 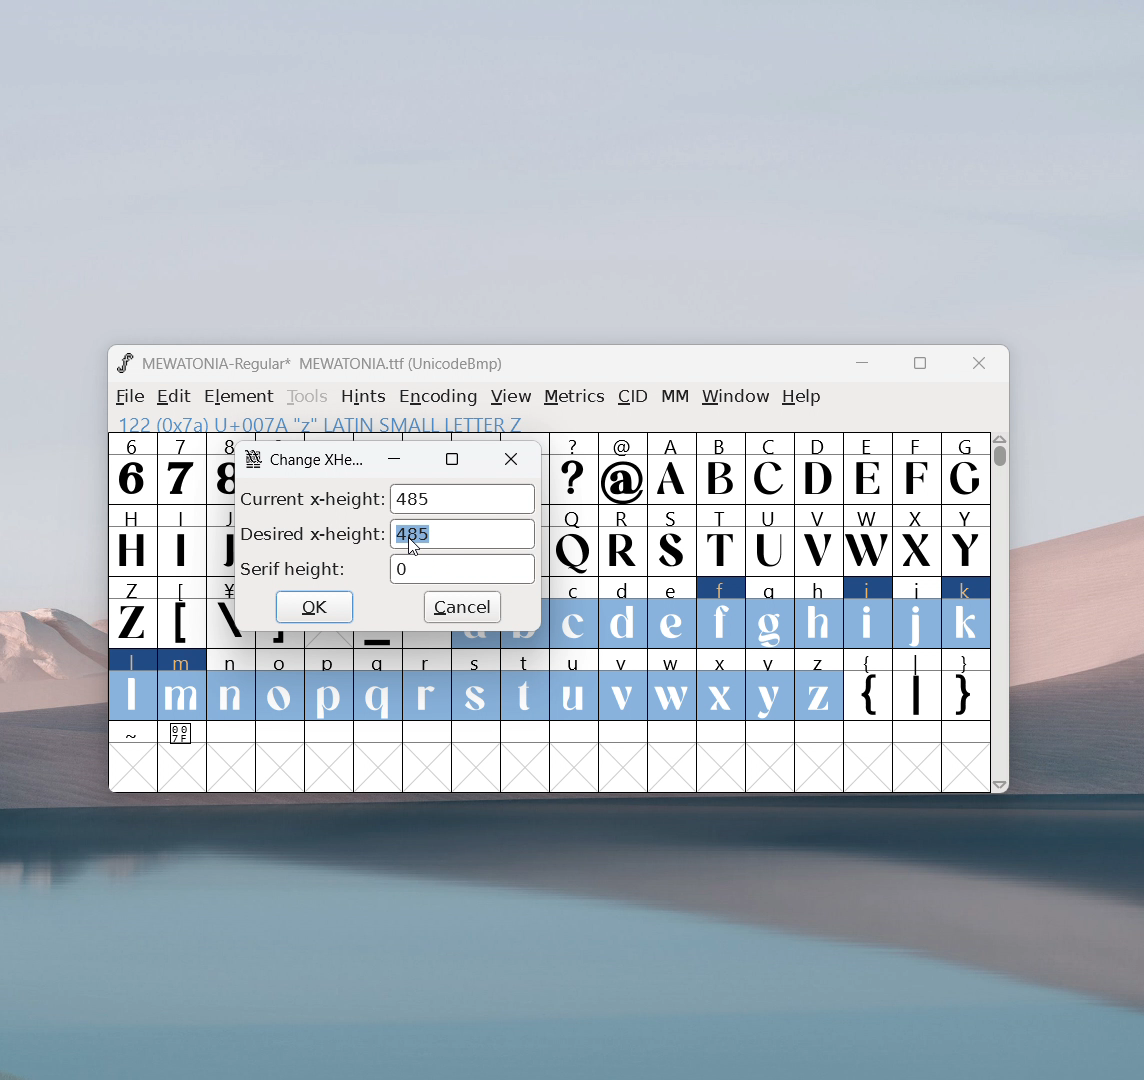 I want to click on \, so click(x=222, y=613).